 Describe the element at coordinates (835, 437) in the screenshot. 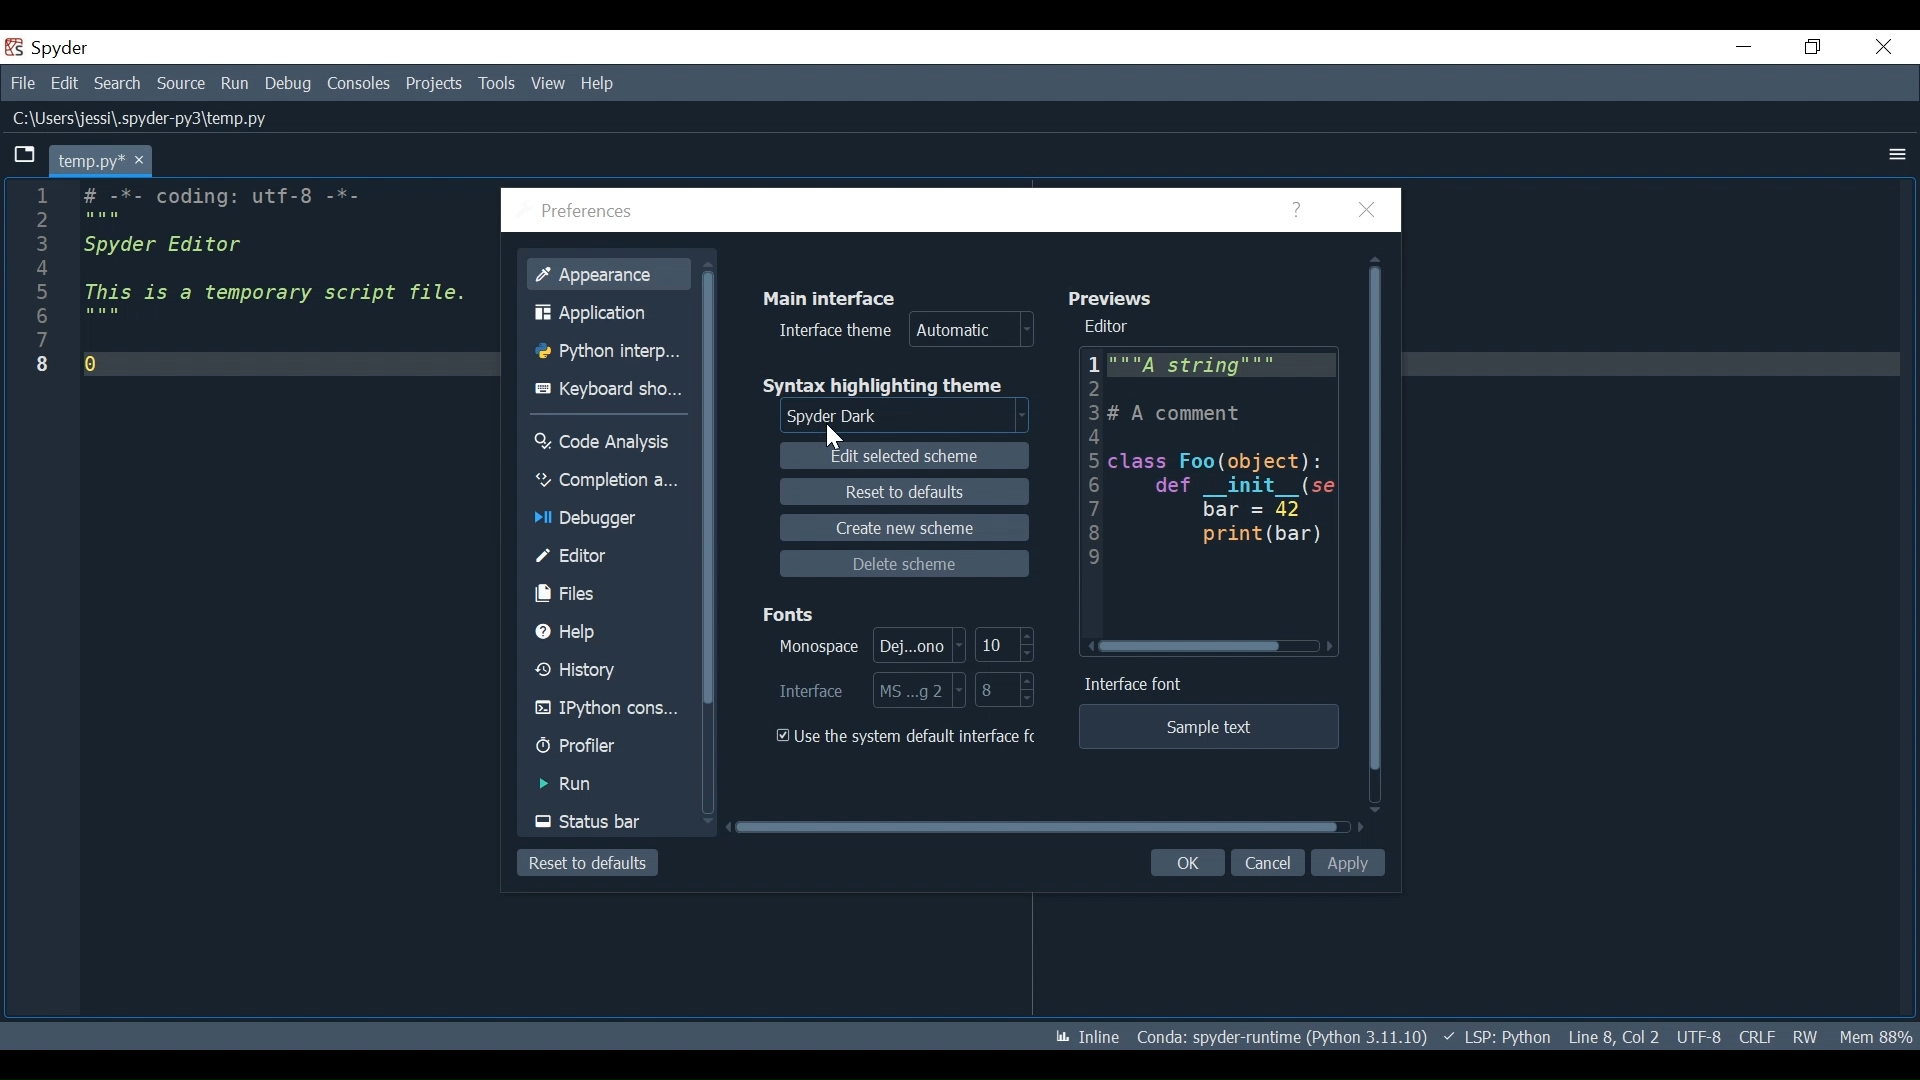

I see `Cursor` at that location.